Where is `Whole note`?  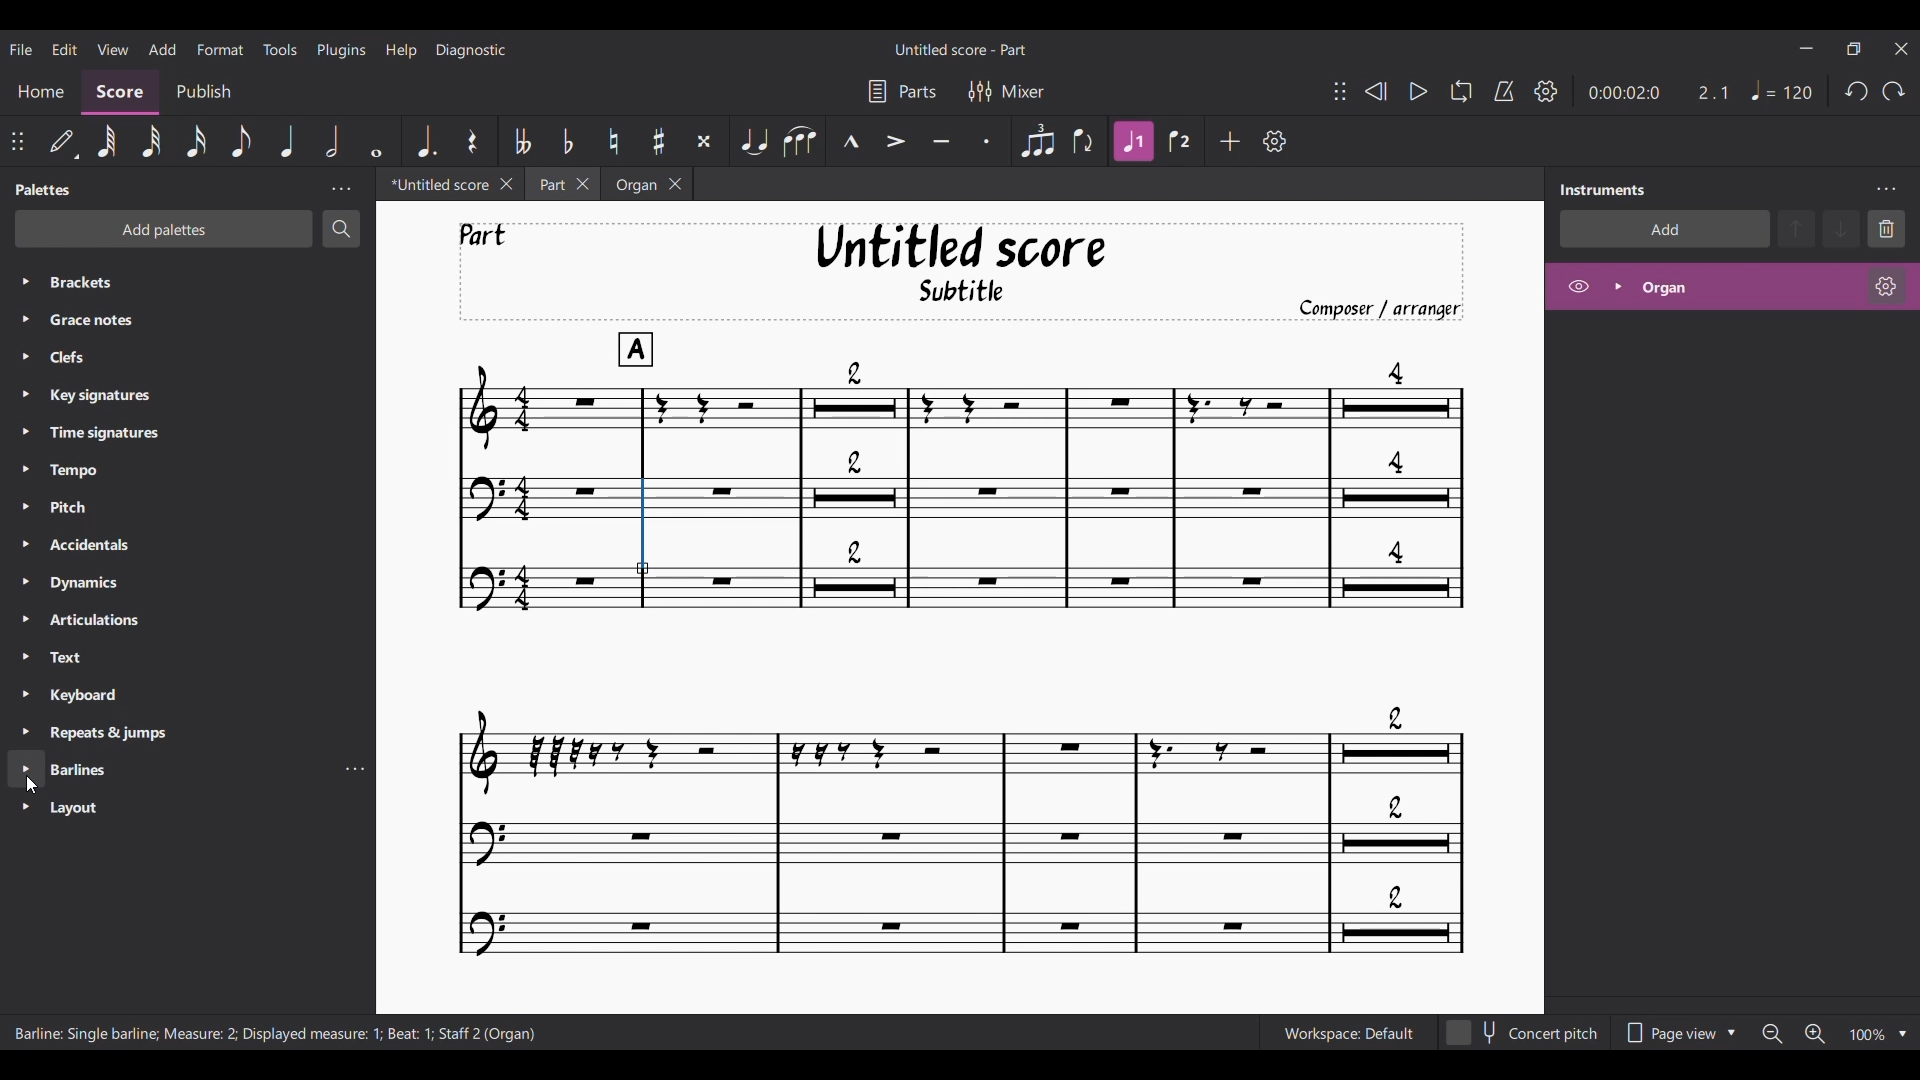
Whole note is located at coordinates (376, 141).